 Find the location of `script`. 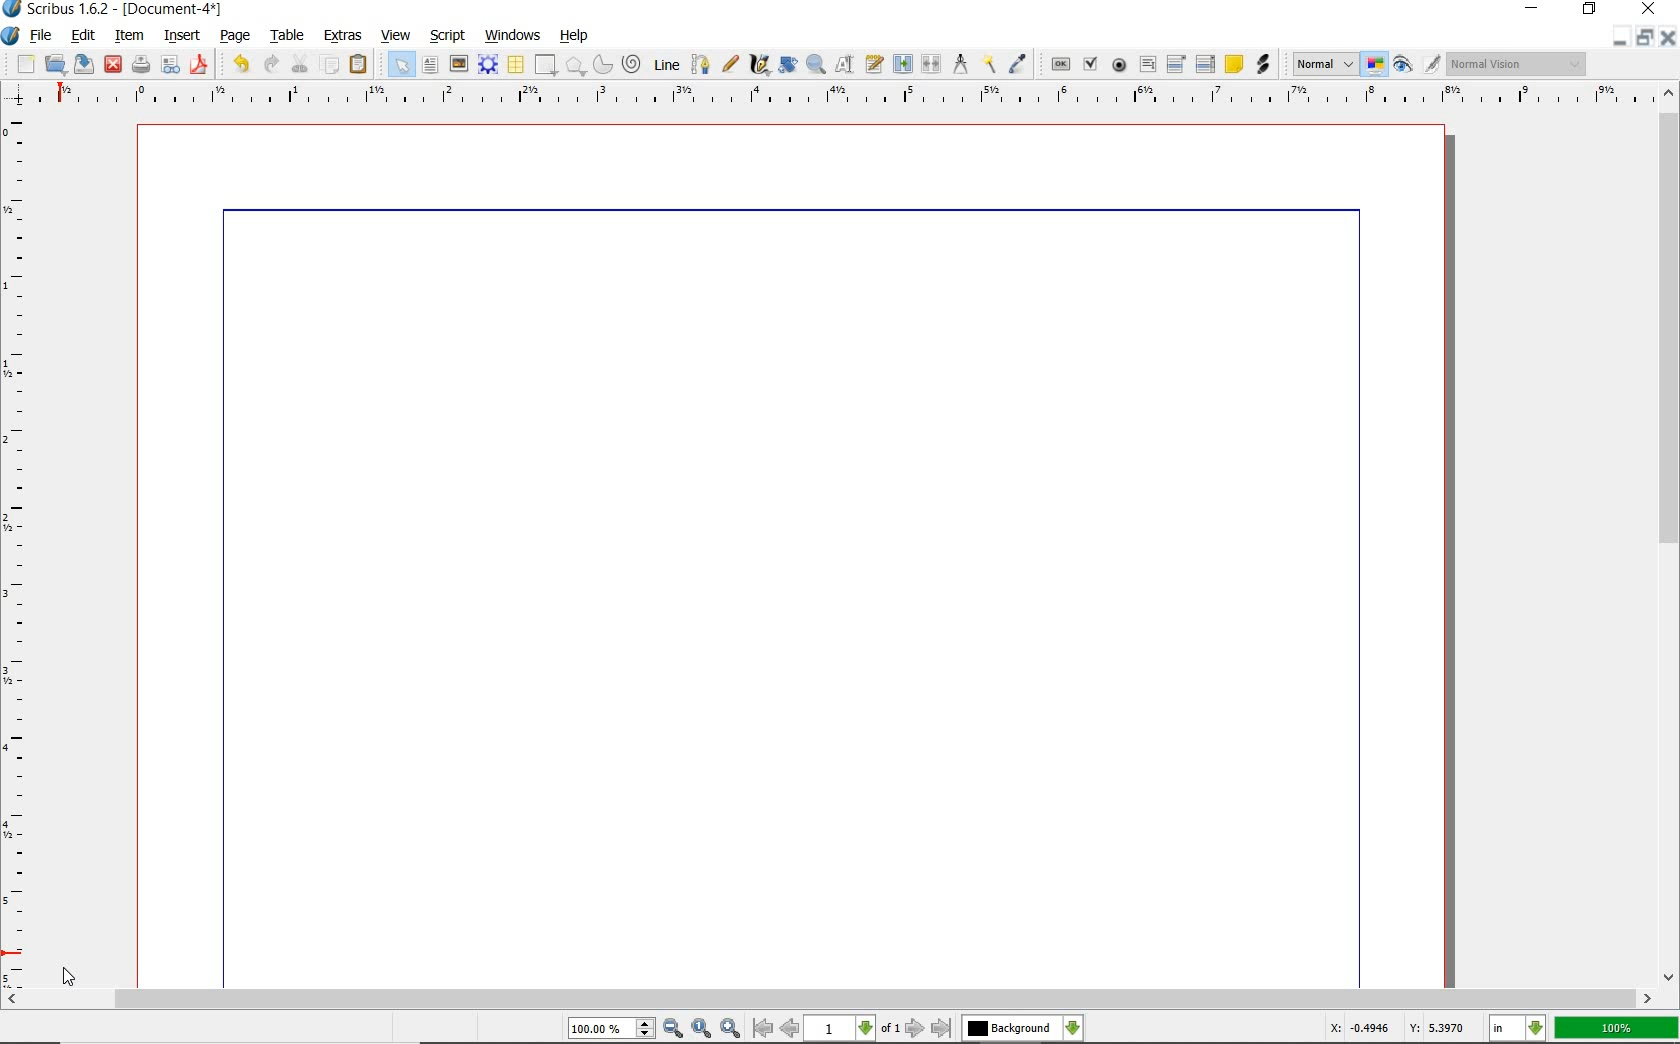

script is located at coordinates (449, 34).